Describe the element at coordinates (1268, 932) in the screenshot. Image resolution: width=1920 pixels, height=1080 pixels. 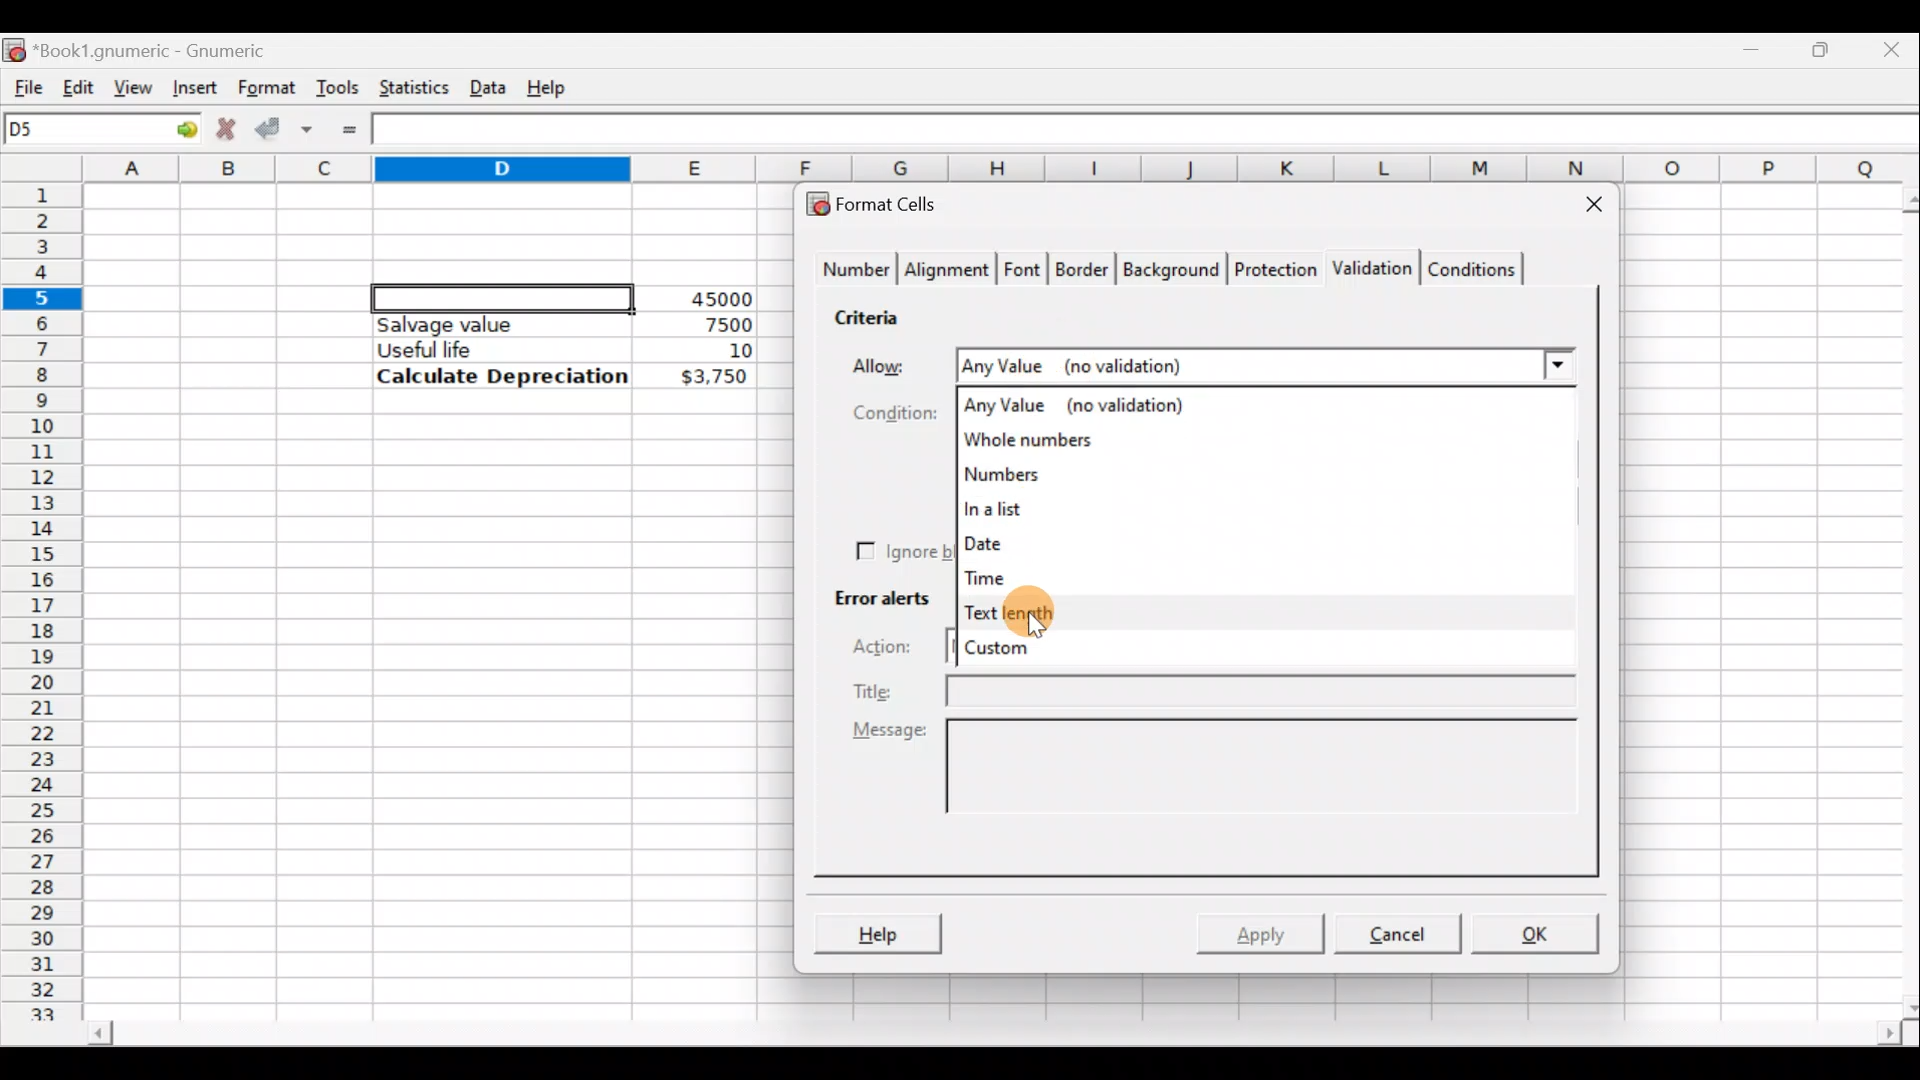
I see `Apply` at that location.